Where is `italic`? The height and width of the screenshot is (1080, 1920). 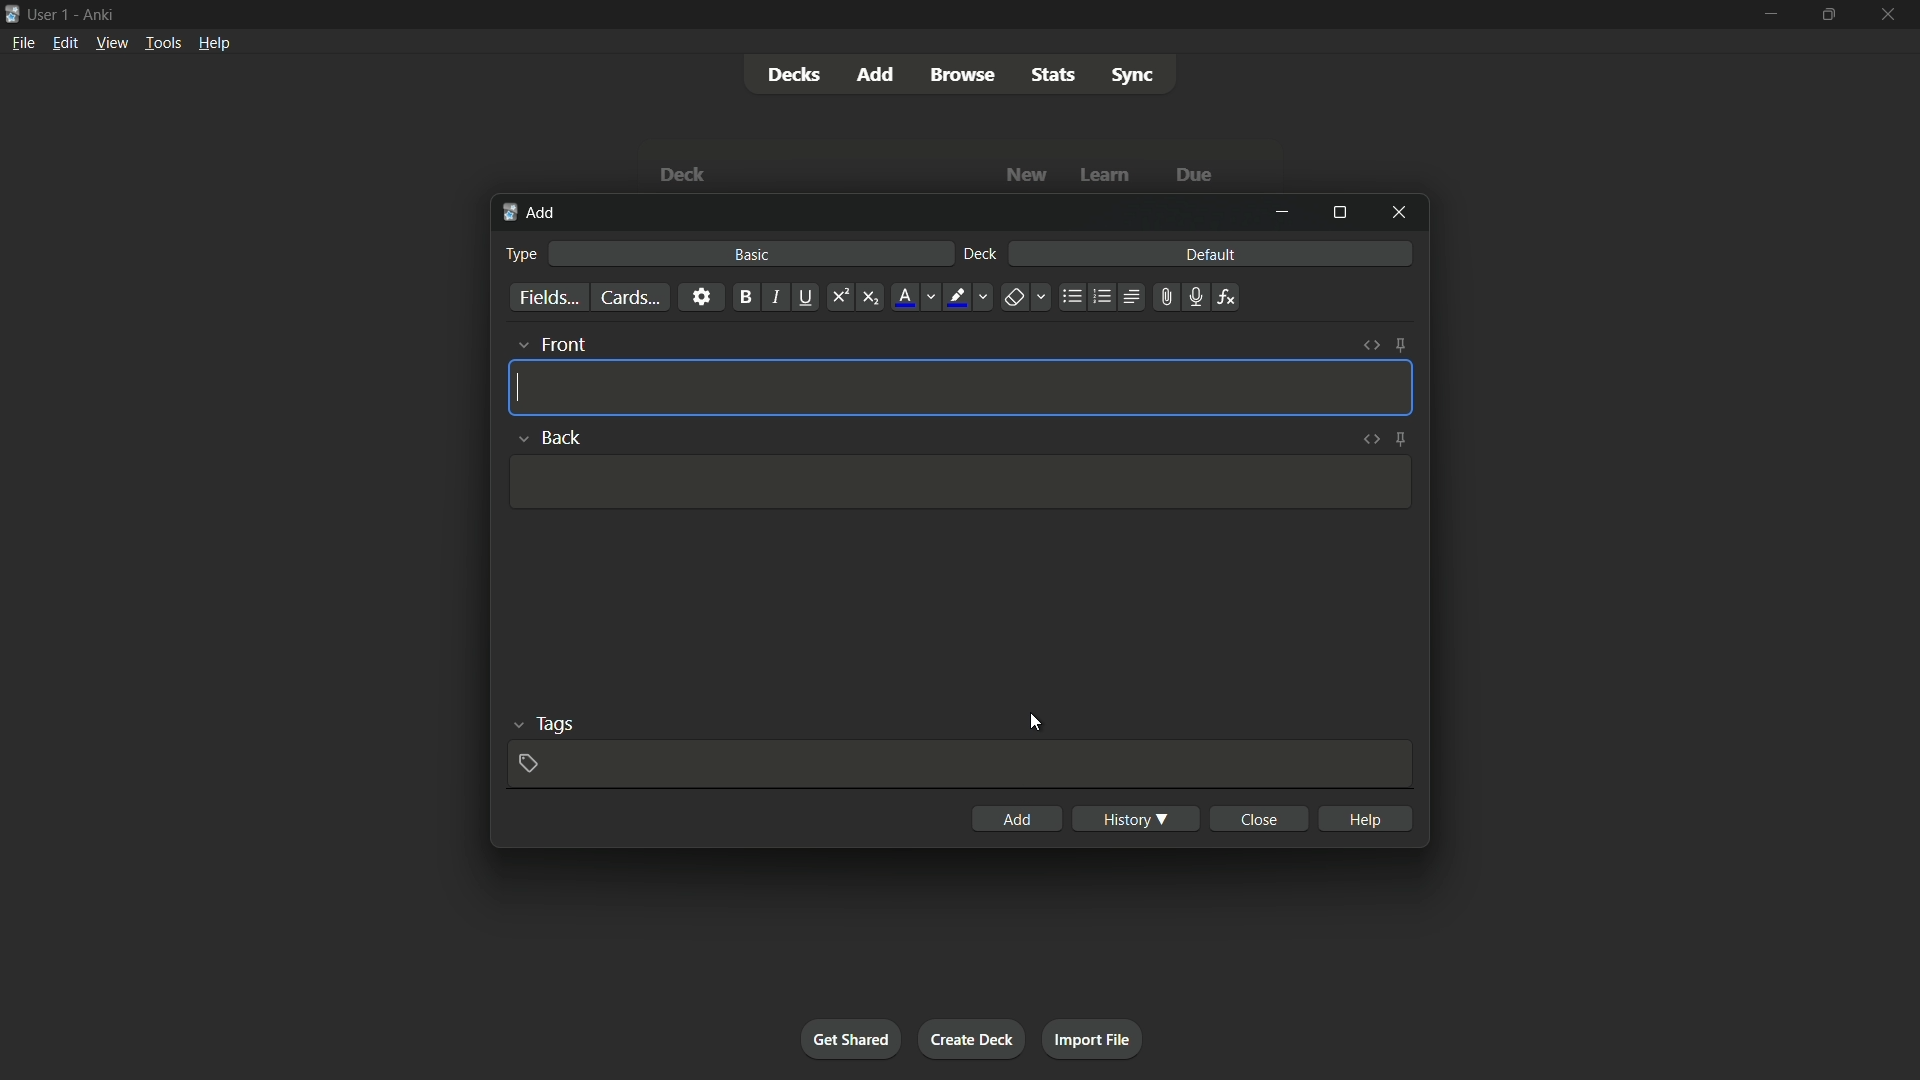
italic is located at coordinates (775, 297).